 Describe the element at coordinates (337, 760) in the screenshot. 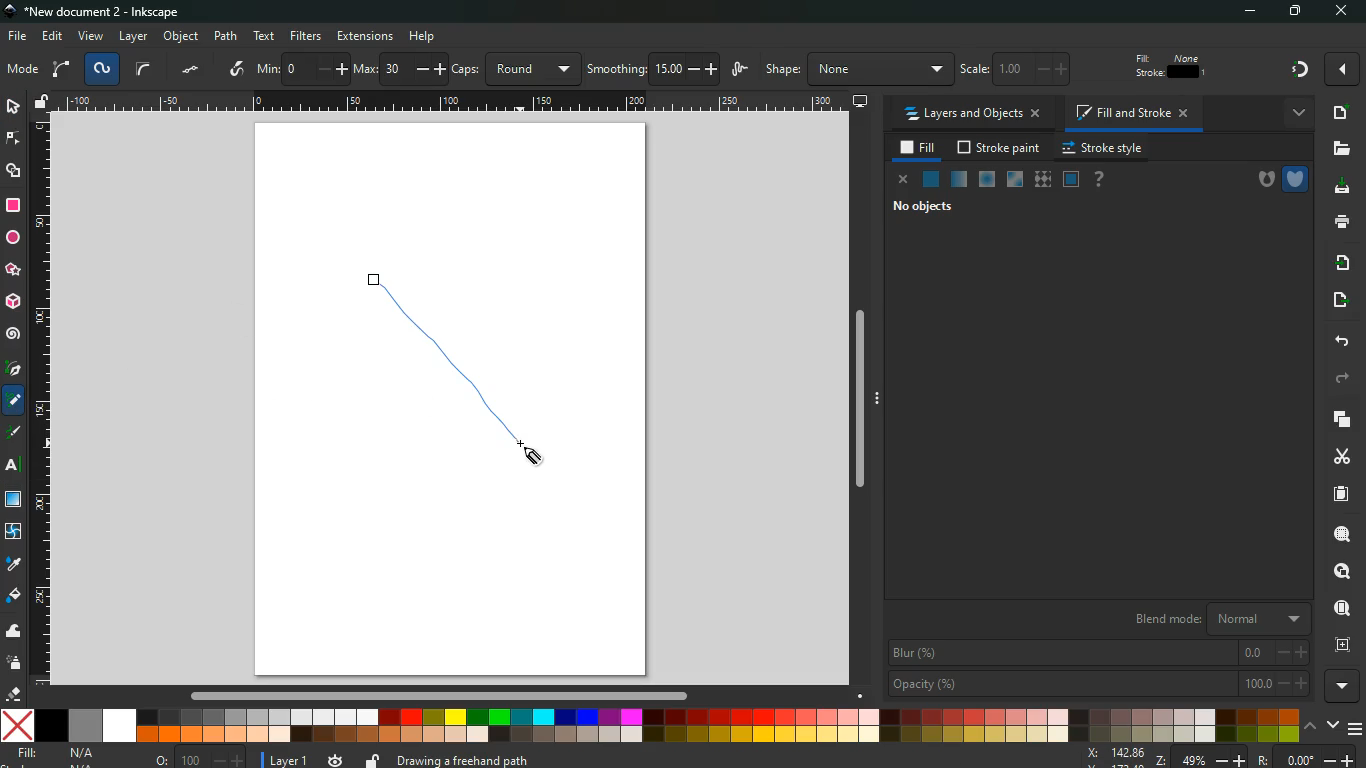

I see `time` at that location.